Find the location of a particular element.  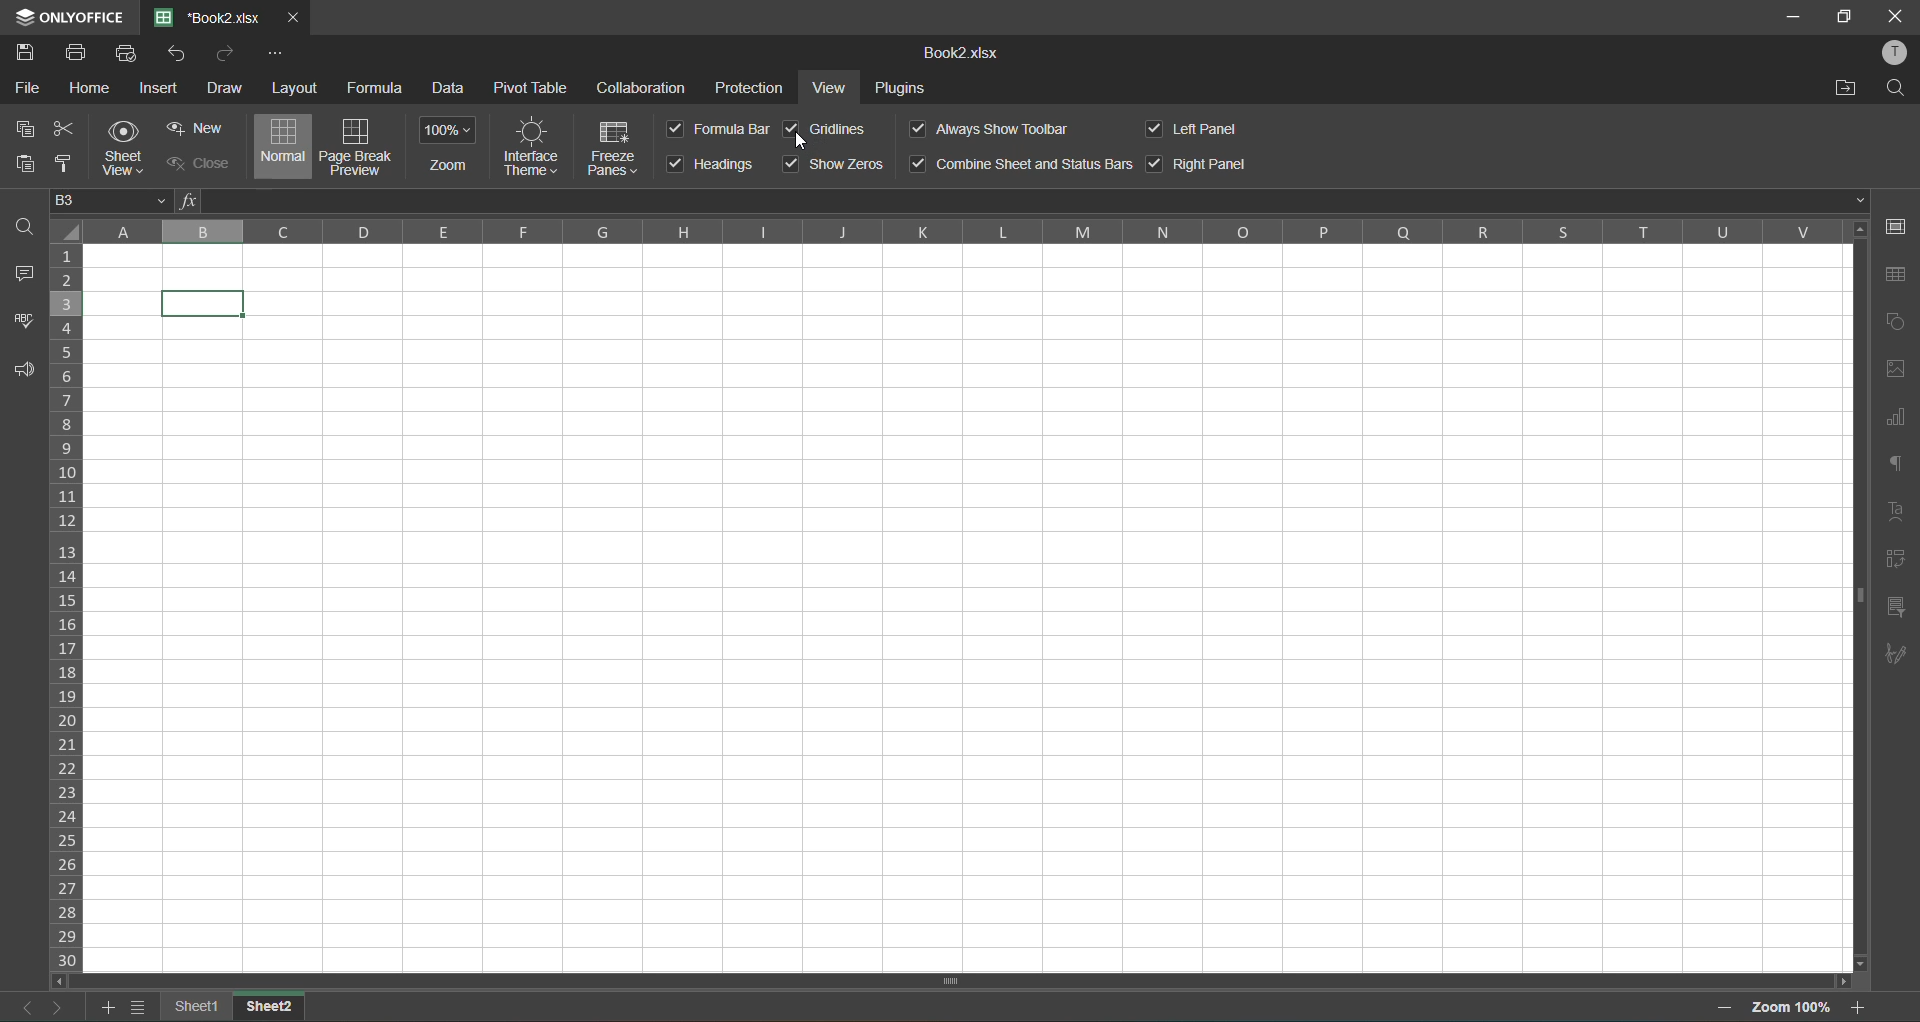

save is located at coordinates (28, 53).